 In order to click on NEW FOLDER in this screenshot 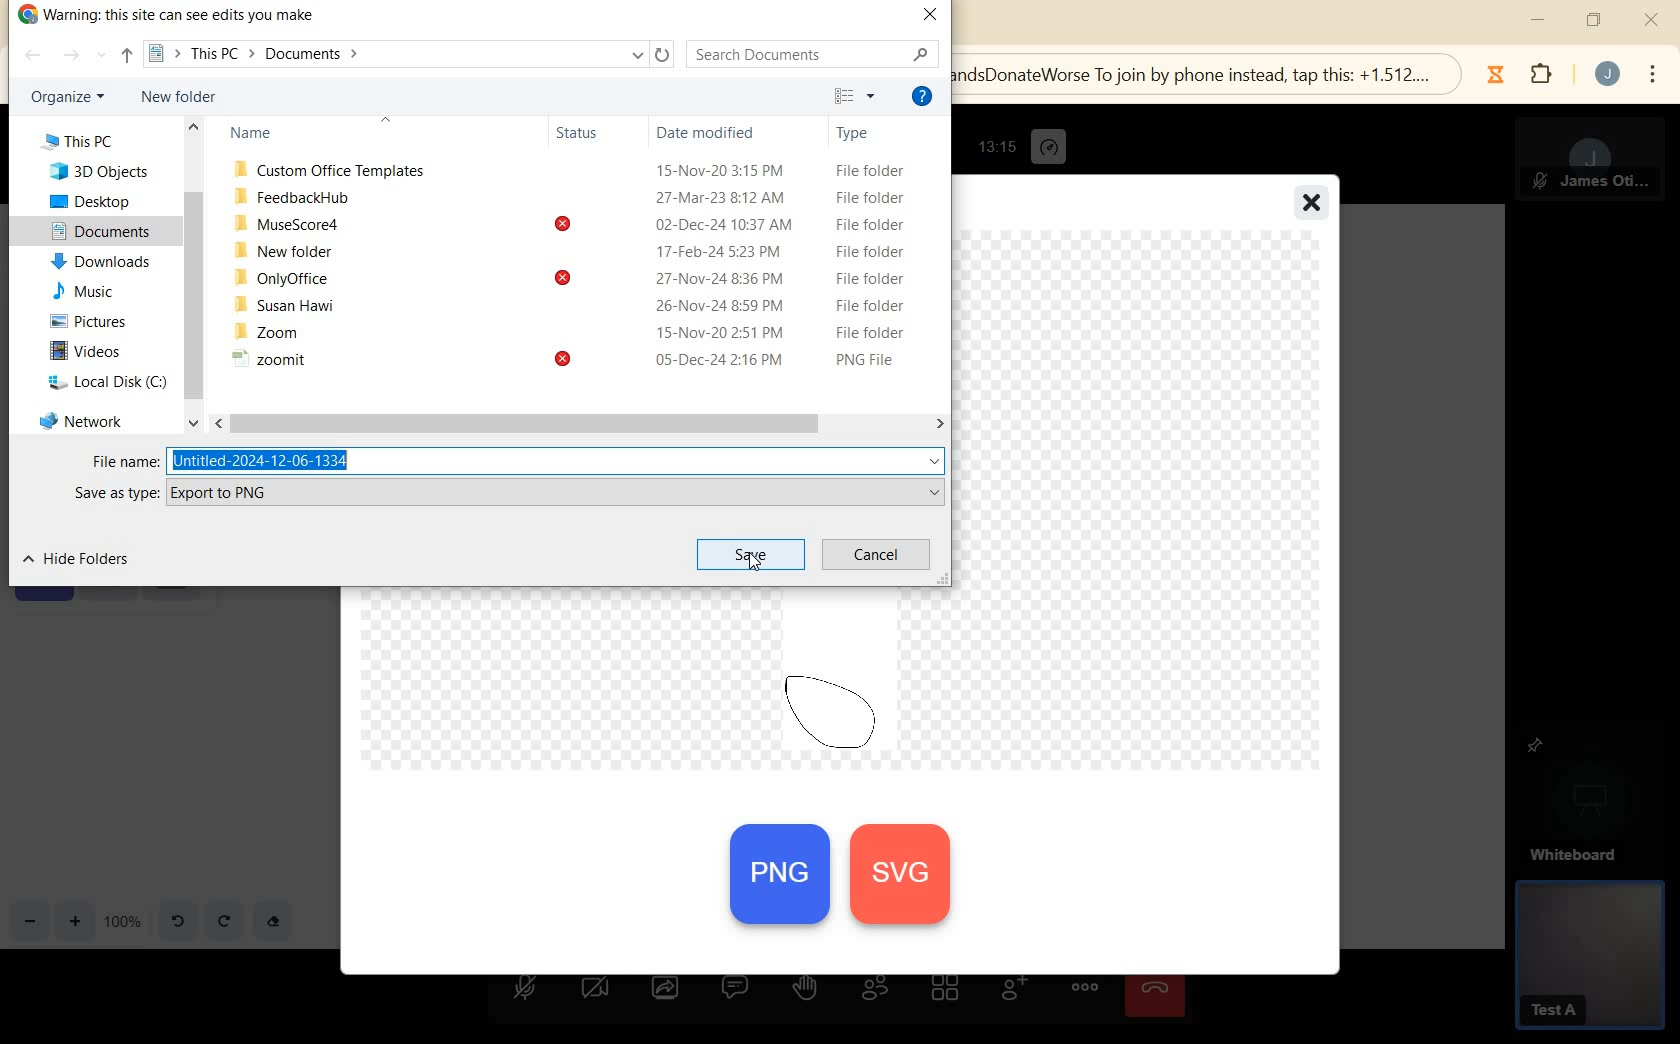, I will do `click(188, 97)`.